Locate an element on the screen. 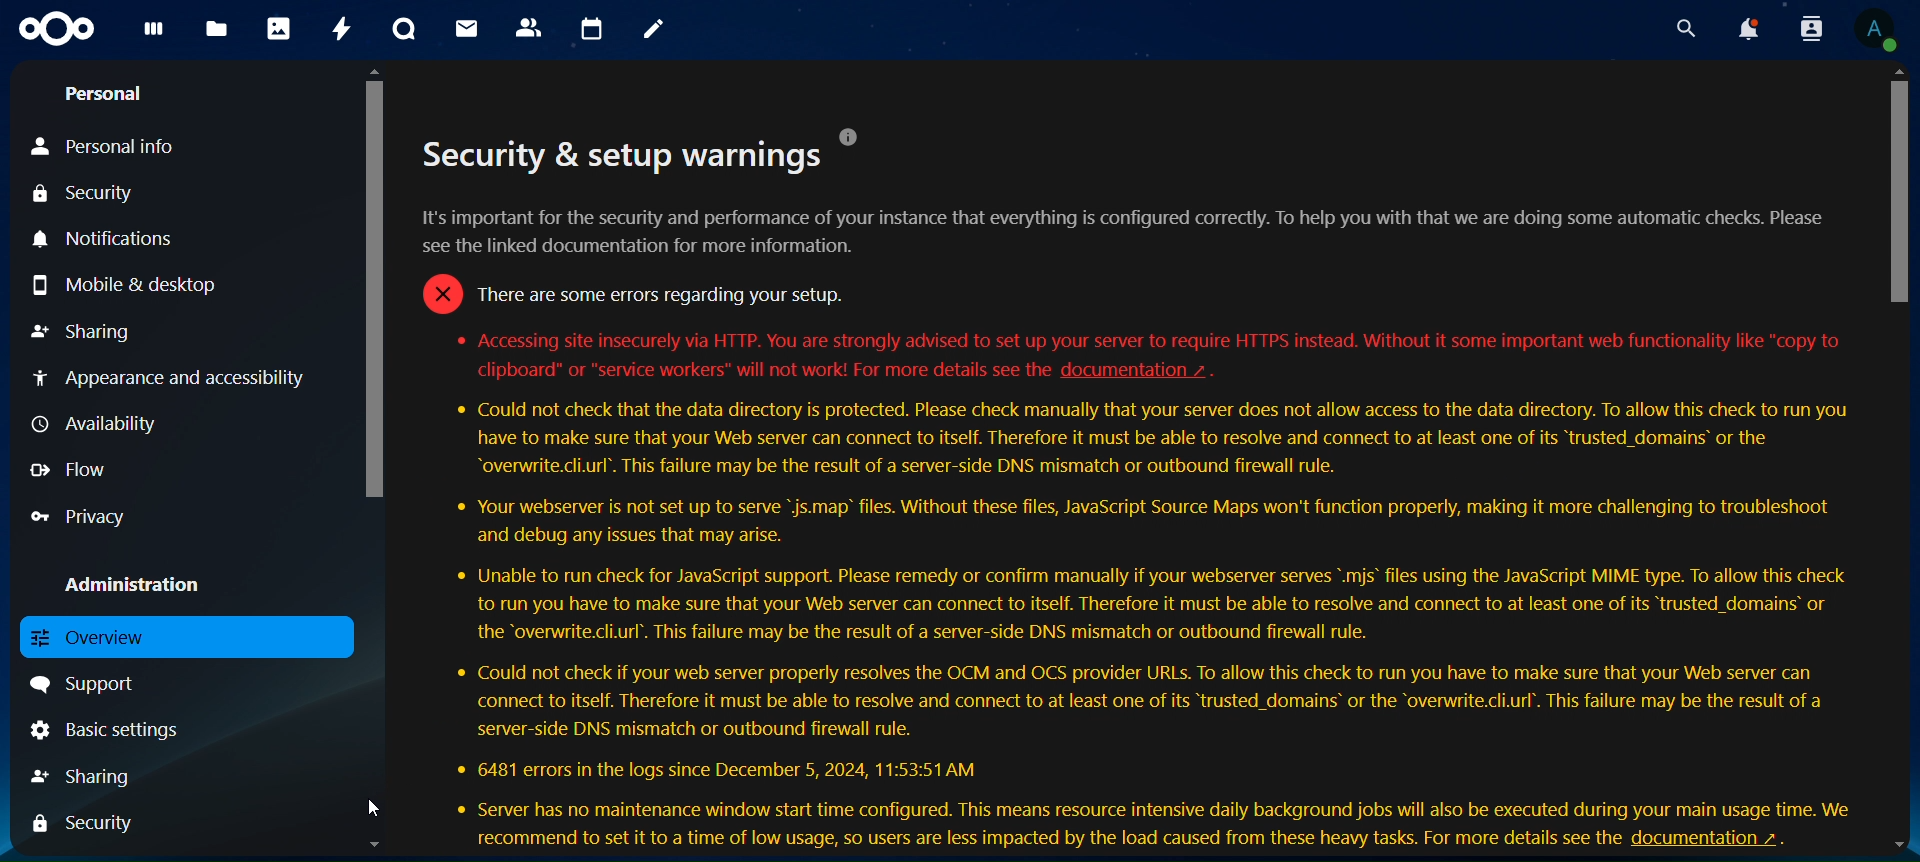  text is located at coordinates (1030, 841).